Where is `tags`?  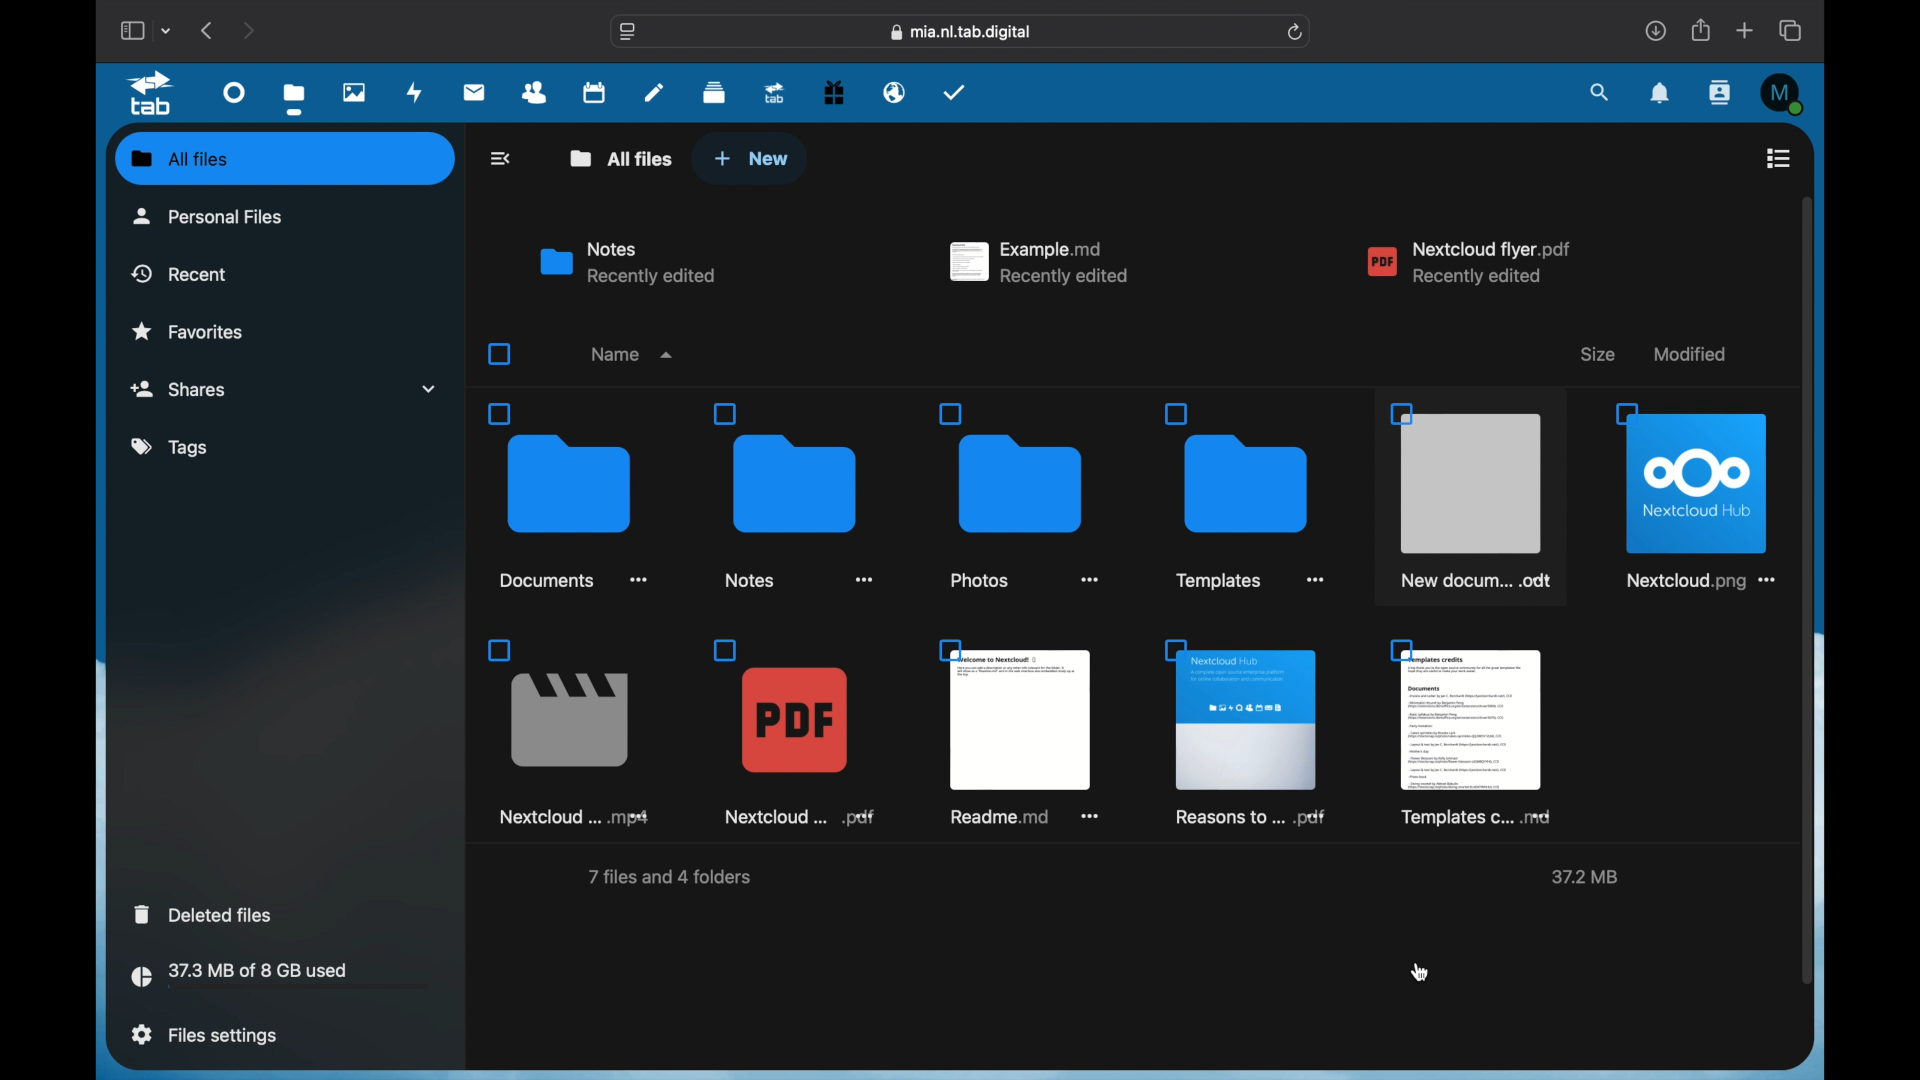 tags is located at coordinates (172, 448).